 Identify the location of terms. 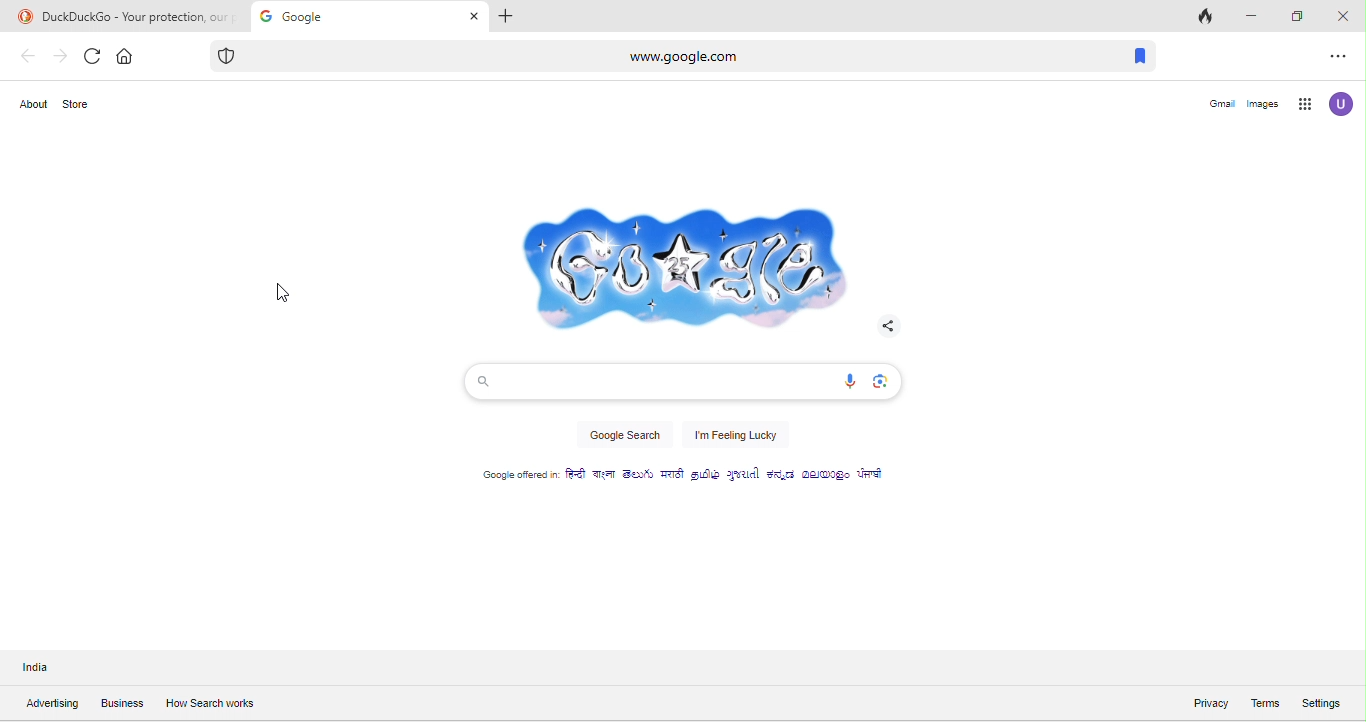
(1264, 702).